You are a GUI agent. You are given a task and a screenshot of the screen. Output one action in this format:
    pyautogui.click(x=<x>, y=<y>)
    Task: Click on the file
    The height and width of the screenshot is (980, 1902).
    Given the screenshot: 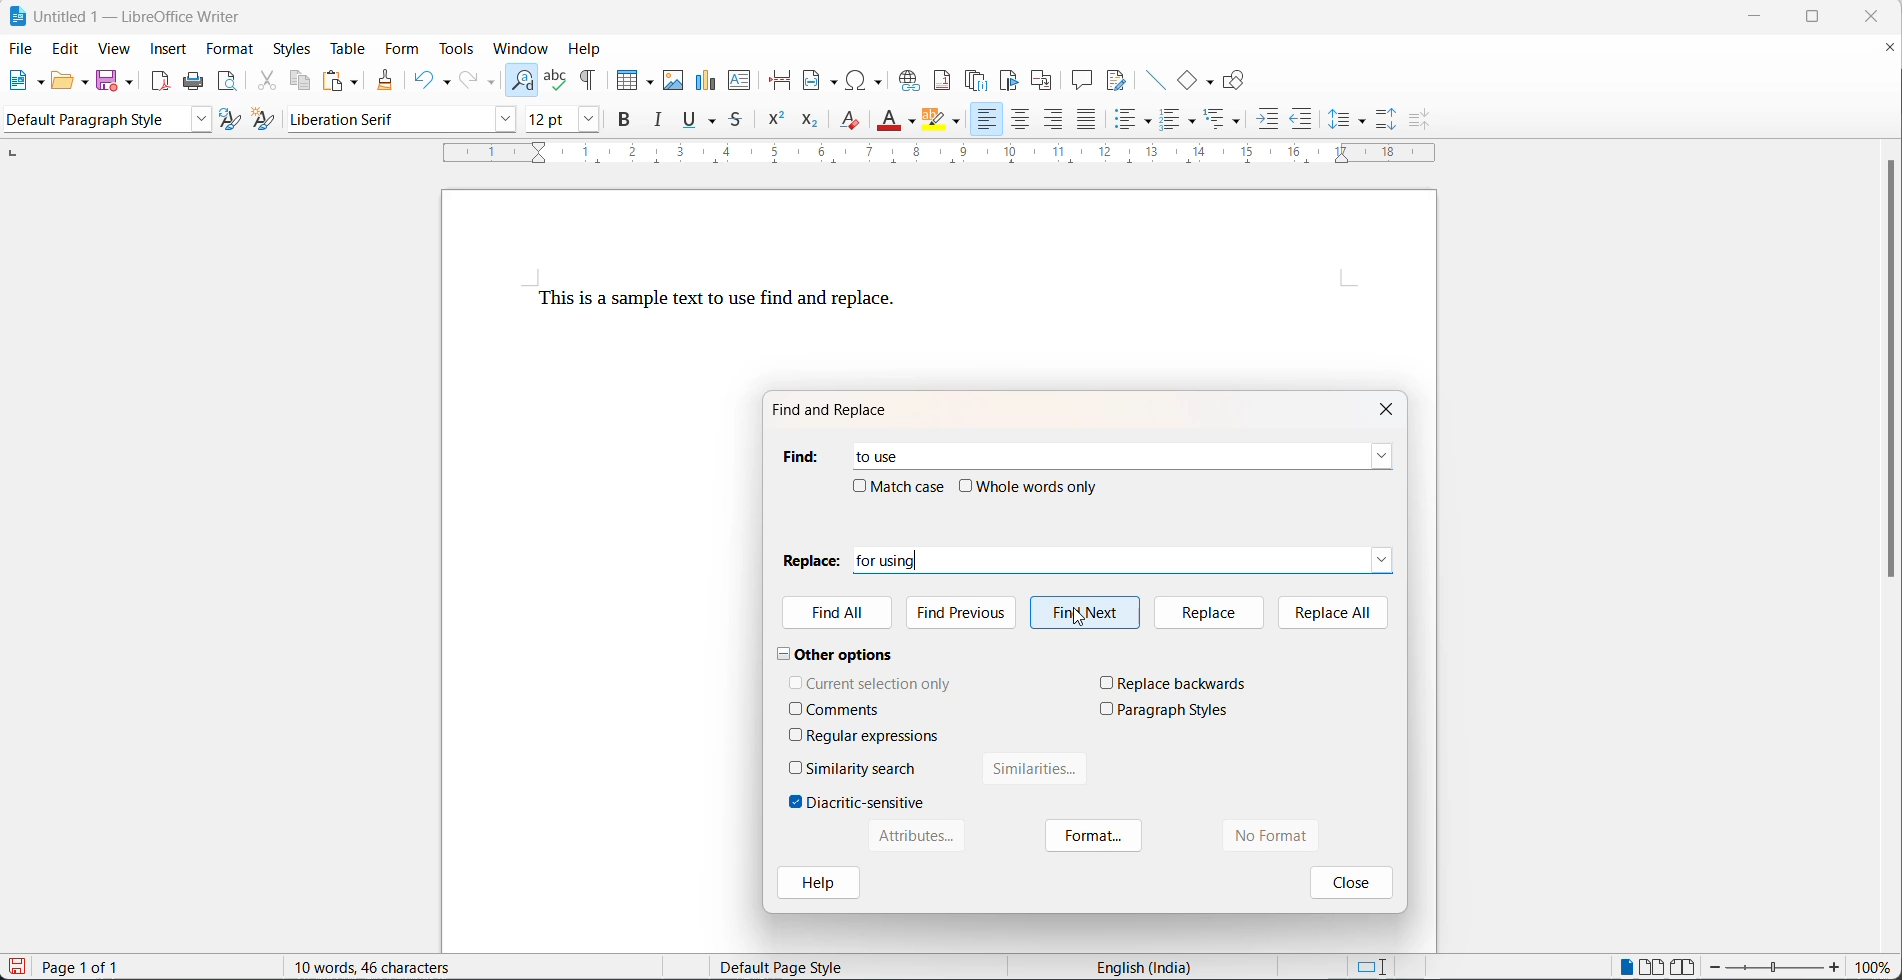 What is the action you would take?
    pyautogui.click(x=22, y=47)
    